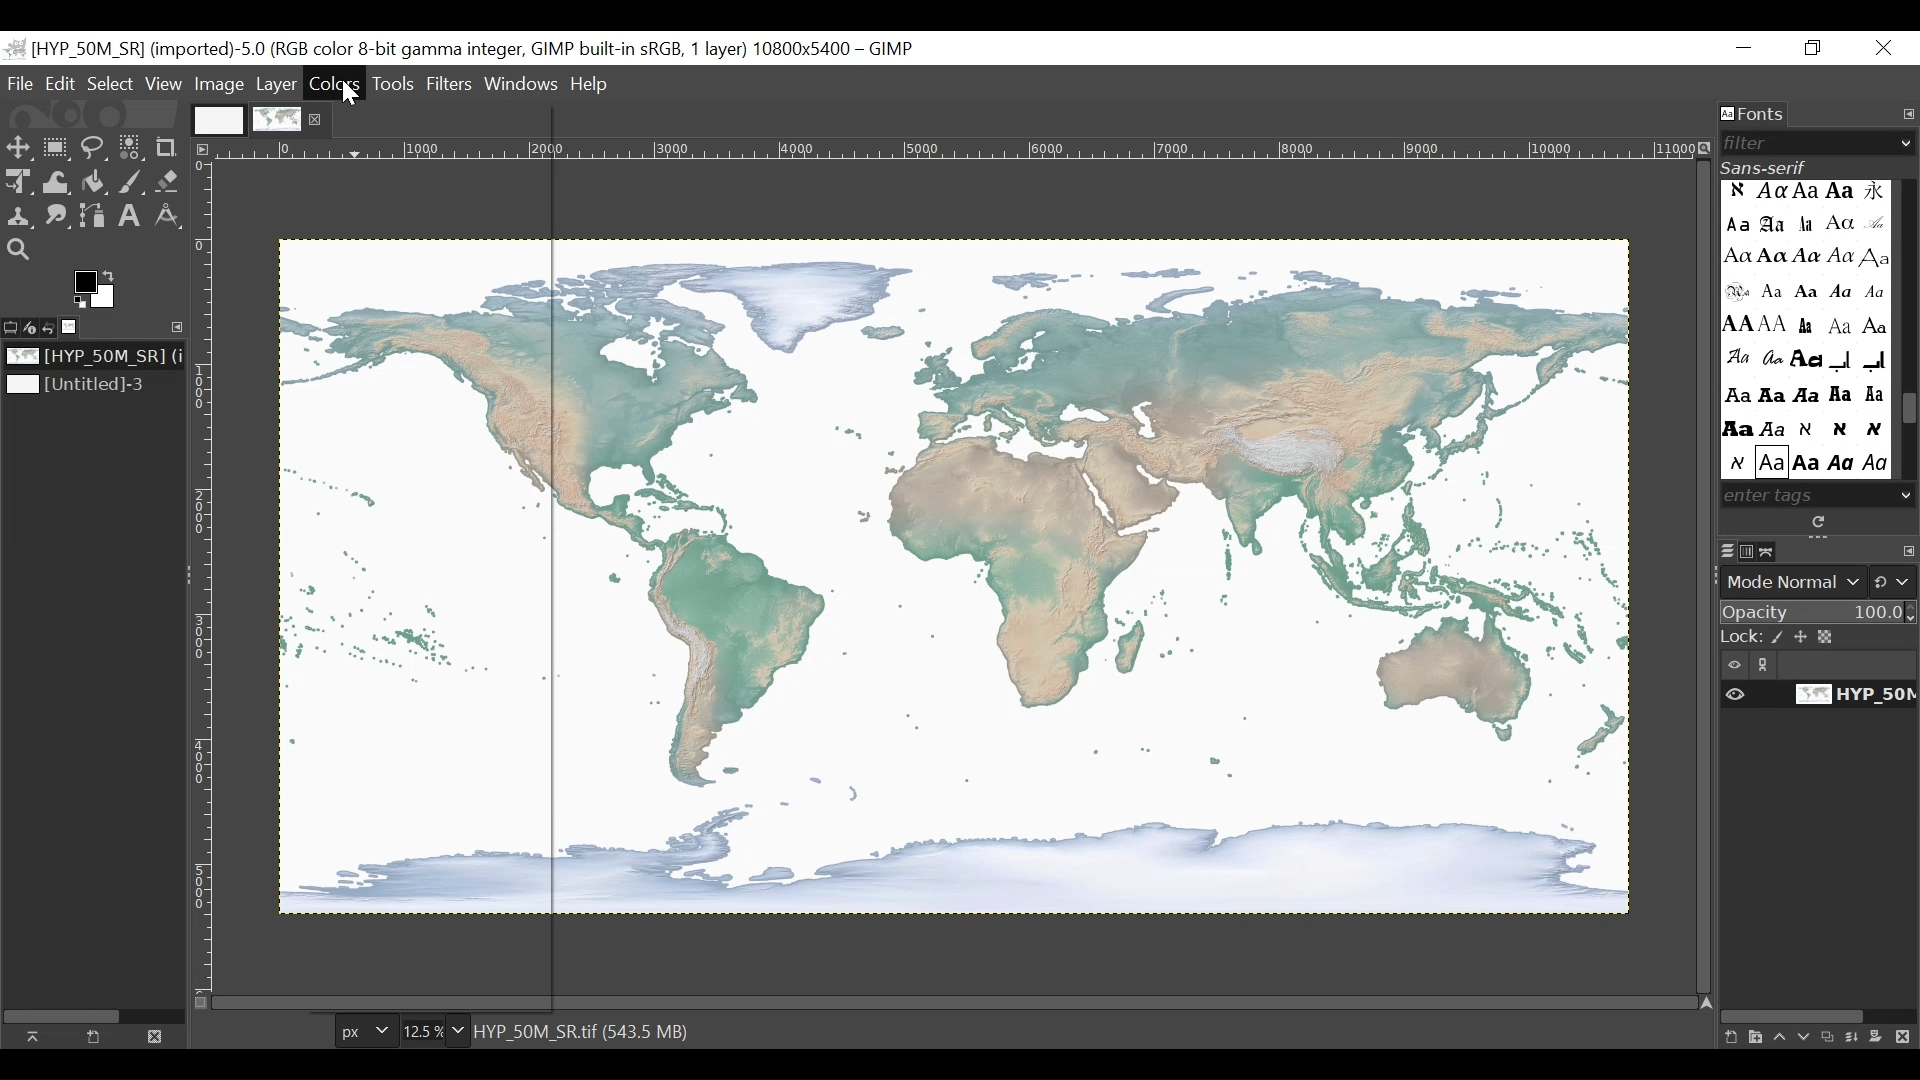  What do you see at coordinates (1908, 412) in the screenshot?
I see `Scroll bar` at bounding box center [1908, 412].